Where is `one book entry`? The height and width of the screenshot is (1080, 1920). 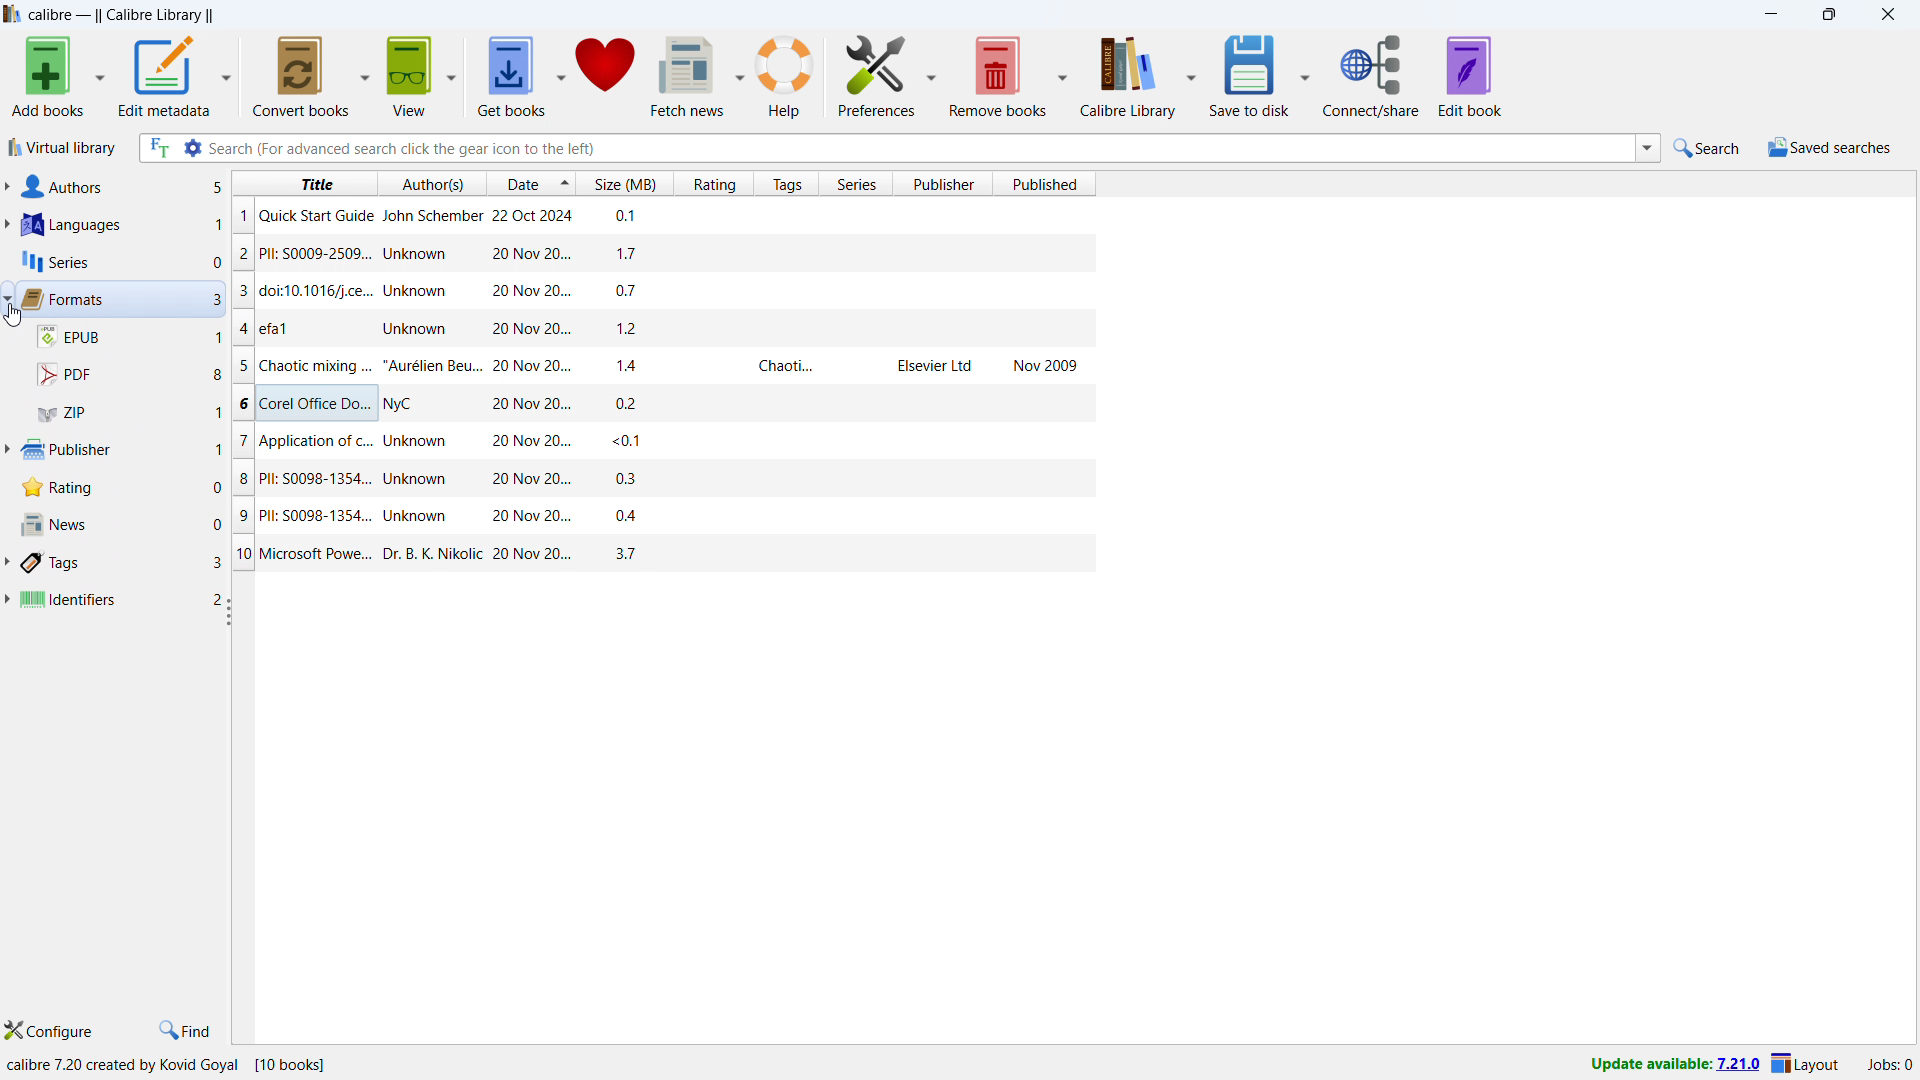 one book entry is located at coordinates (664, 517).